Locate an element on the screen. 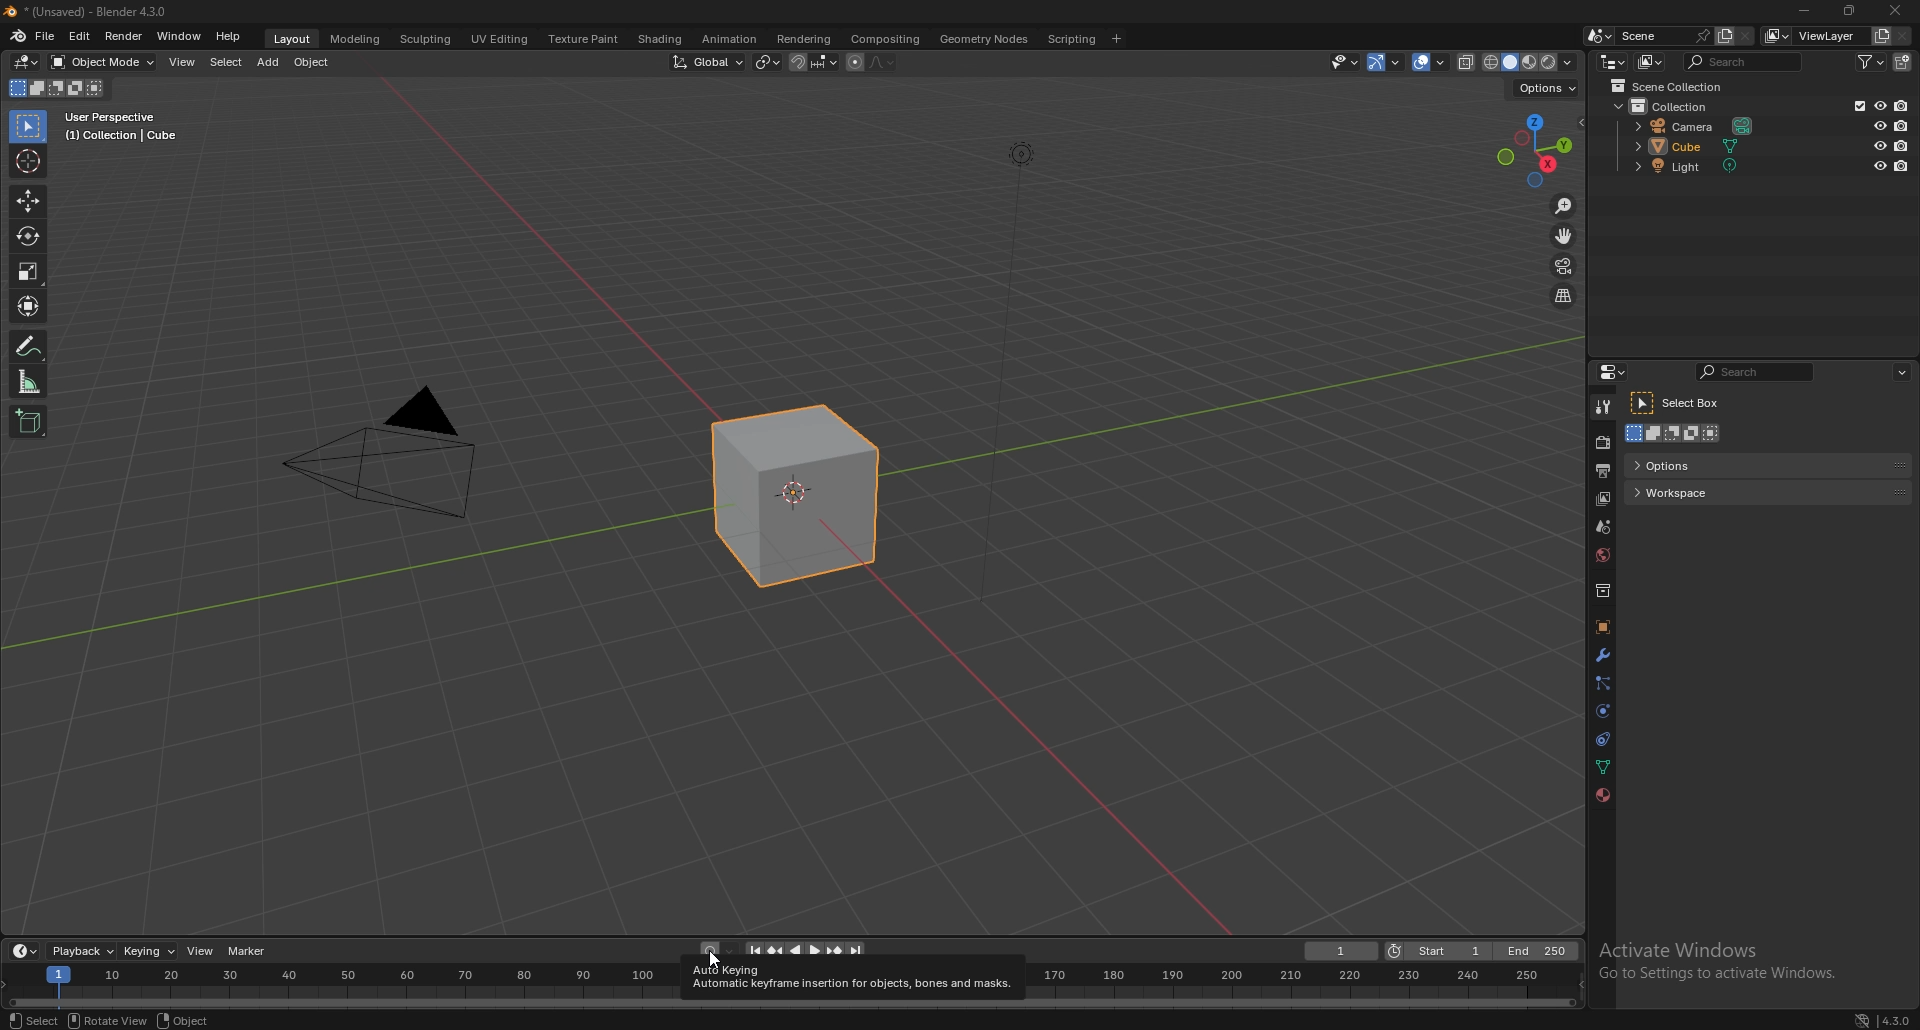 The height and width of the screenshot is (1030, 1920). geometry nodes is located at coordinates (985, 39).